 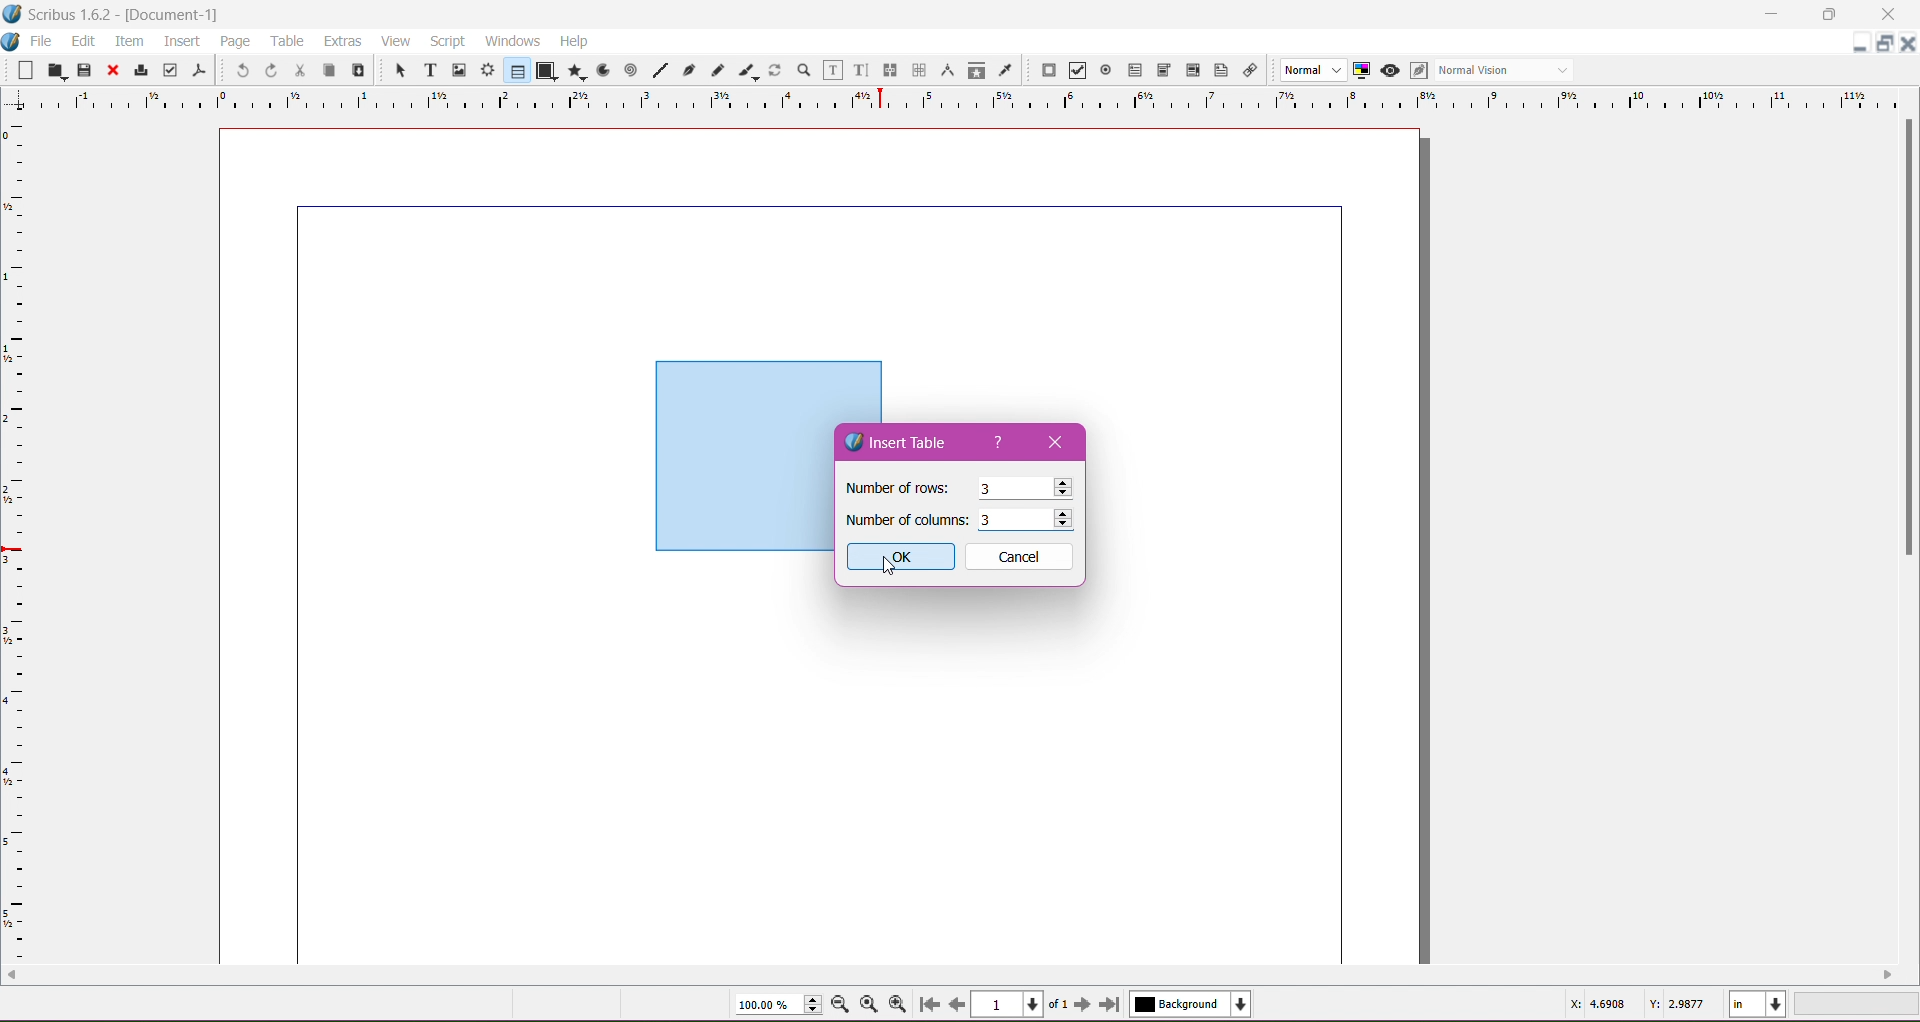 What do you see at coordinates (945, 71) in the screenshot?
I see `Measurements` at bounding box center [945, 71].